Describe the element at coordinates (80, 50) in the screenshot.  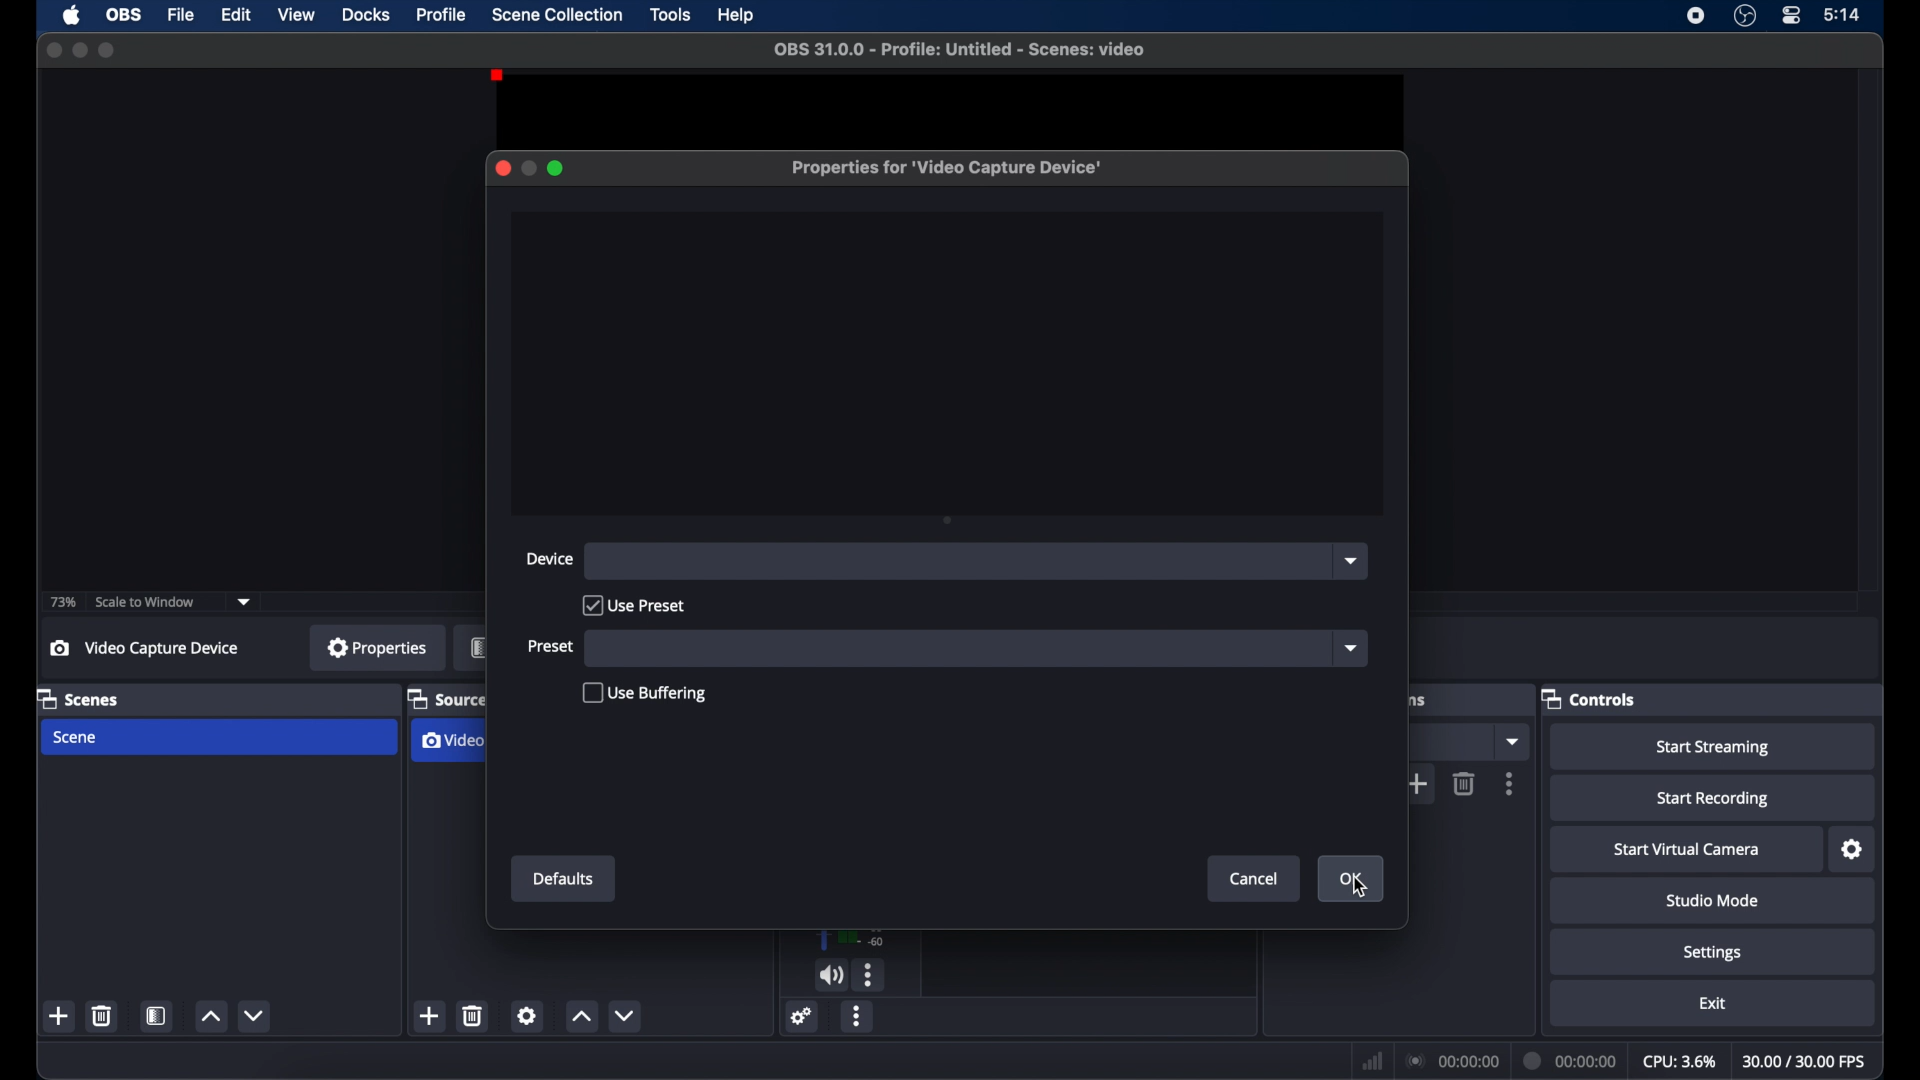
I see `minimize` at that location.